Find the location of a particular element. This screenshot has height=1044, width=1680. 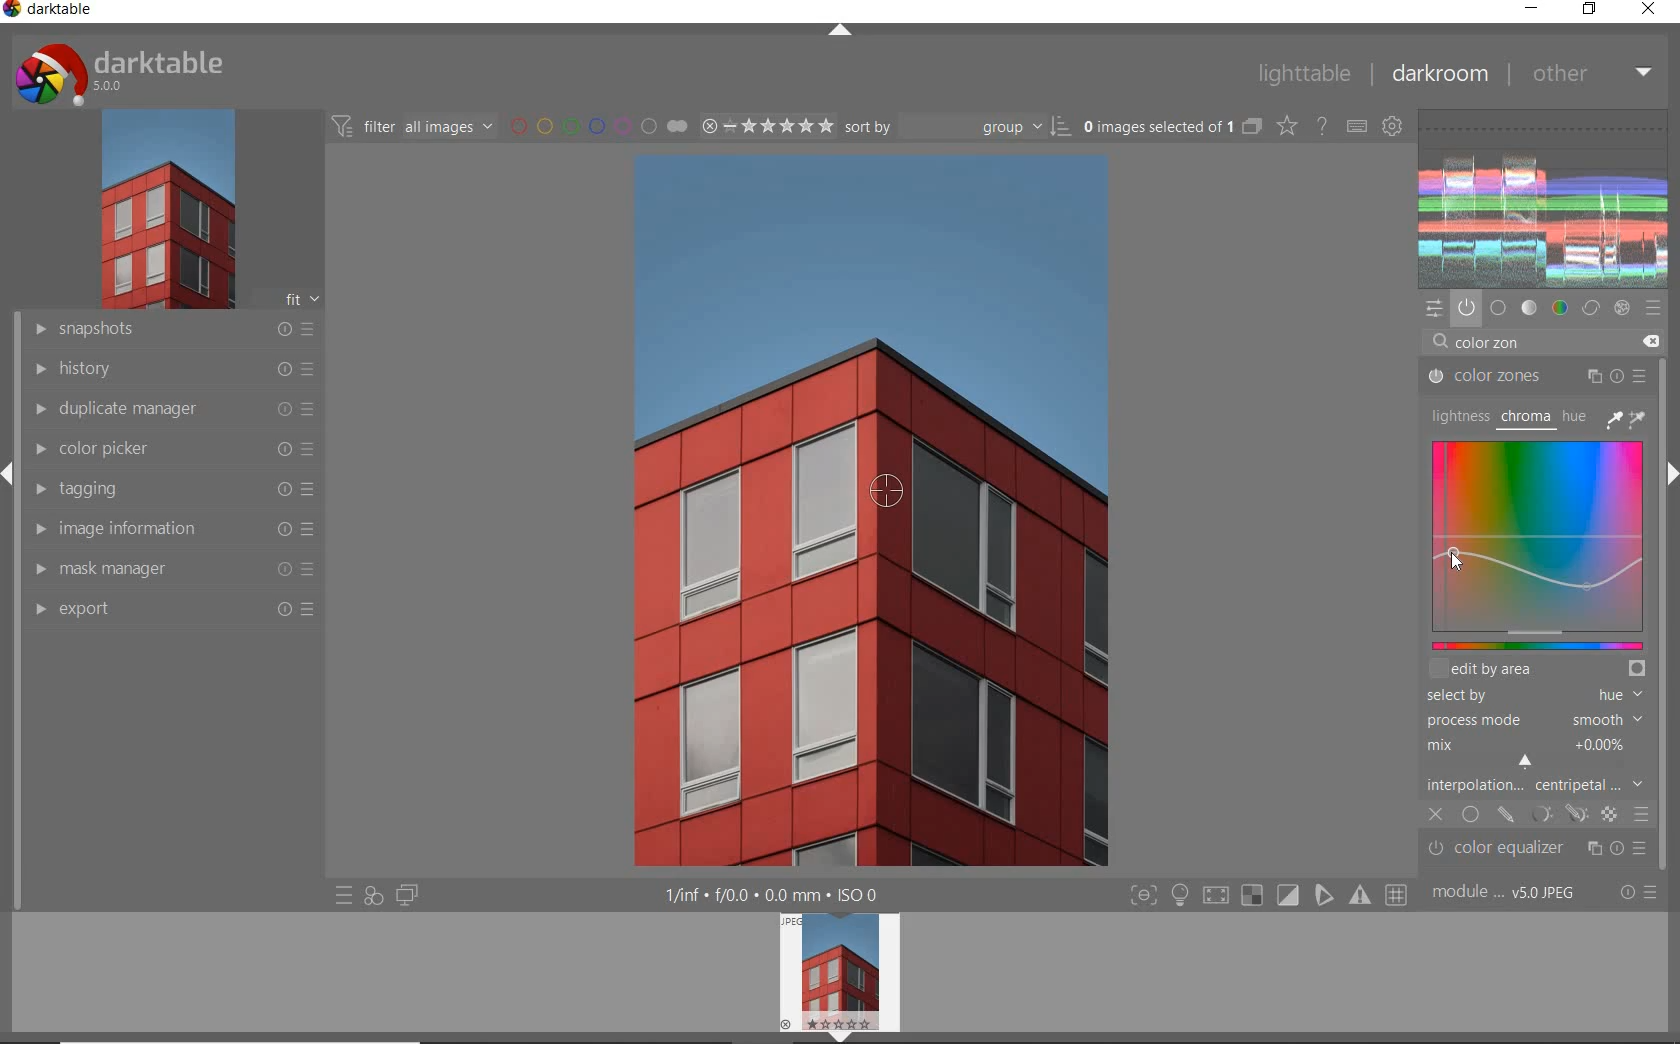

PICKER TOOLS is located at coordinates (1628, 418).